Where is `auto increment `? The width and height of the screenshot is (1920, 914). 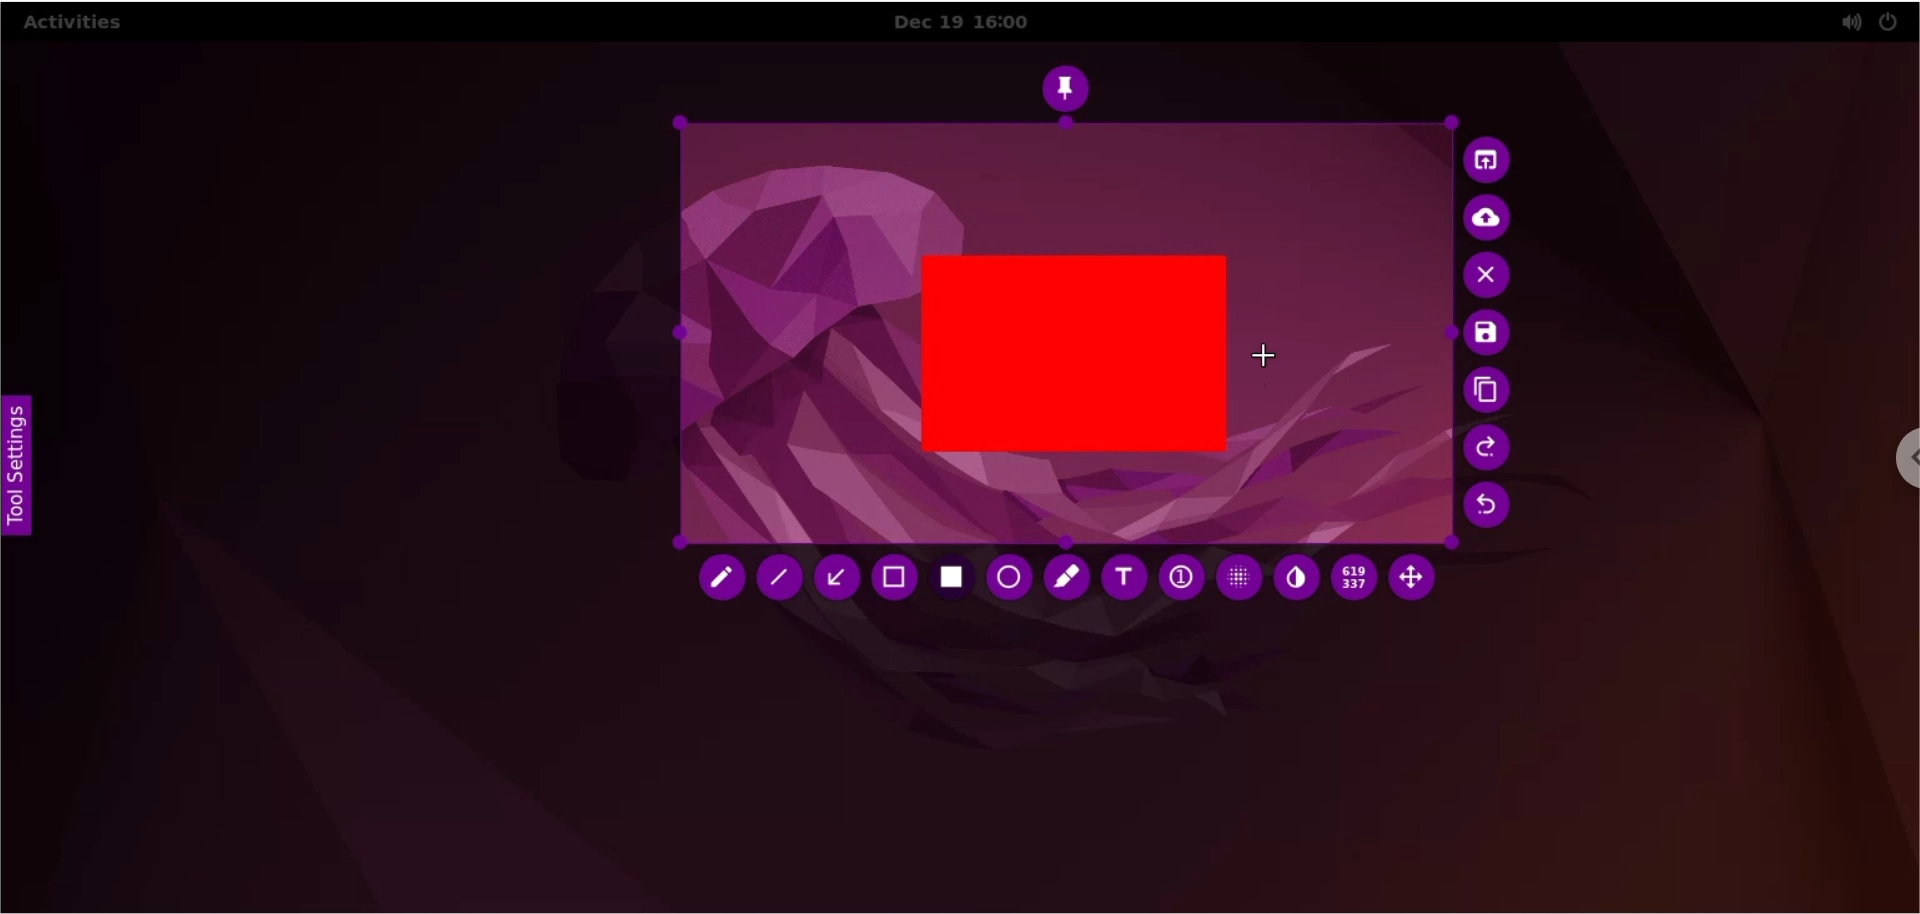 auto increment  is located at coordinates (1177, 582).